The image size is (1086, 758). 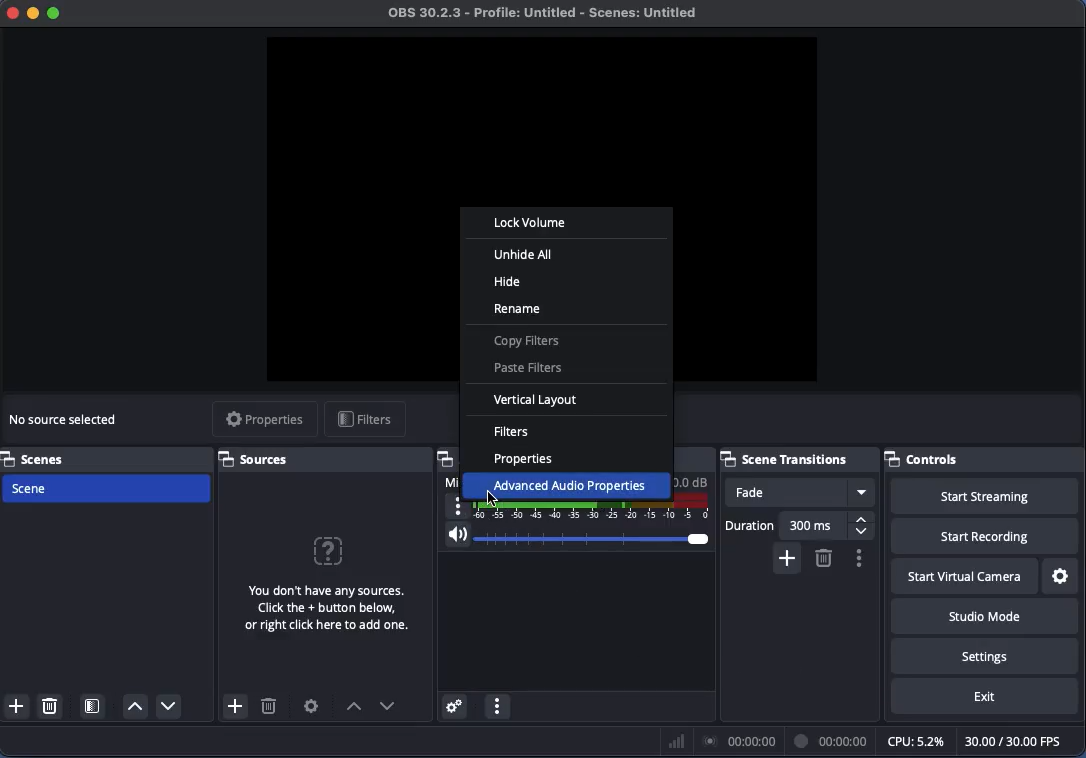 I want to click on Braodcast, so click(x=740, y=742).